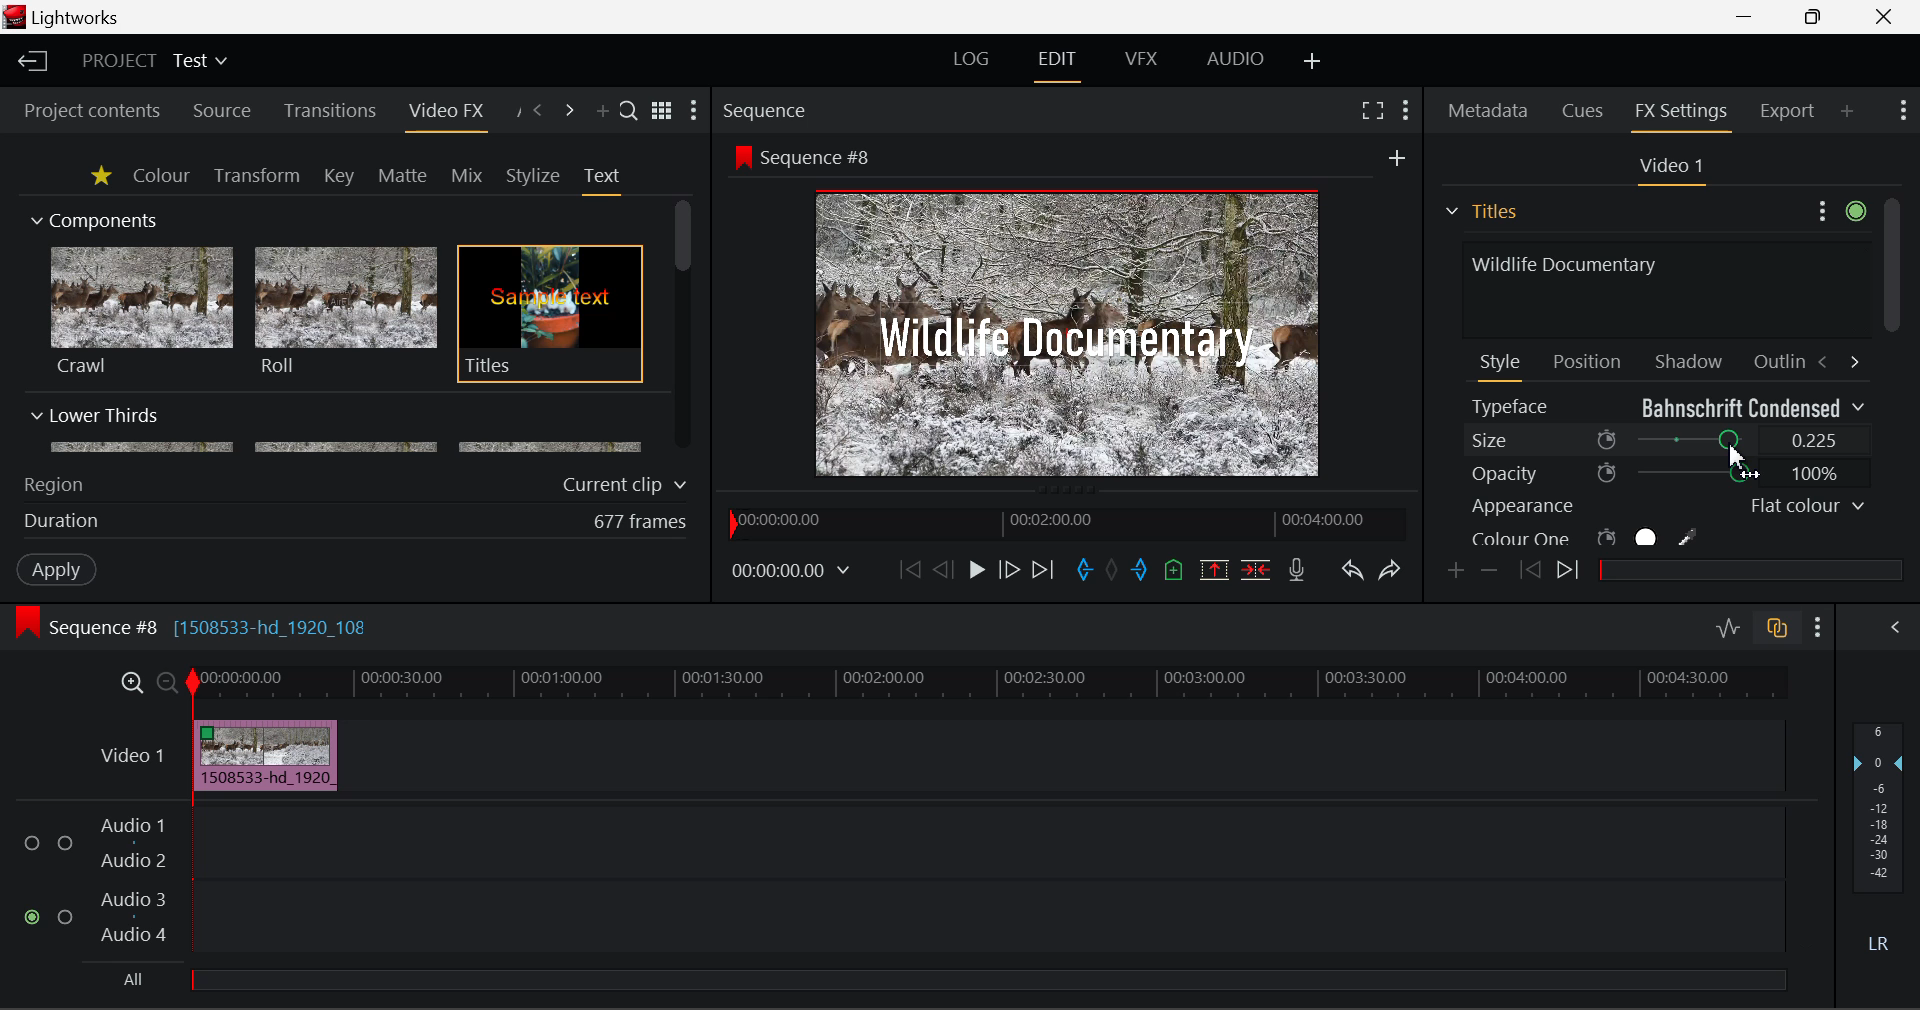 The width and height of the screenshot is (1920, 1010). Describe the element at coordinates (982, 883) in the screenshot. I see `Audio Input` at that location.